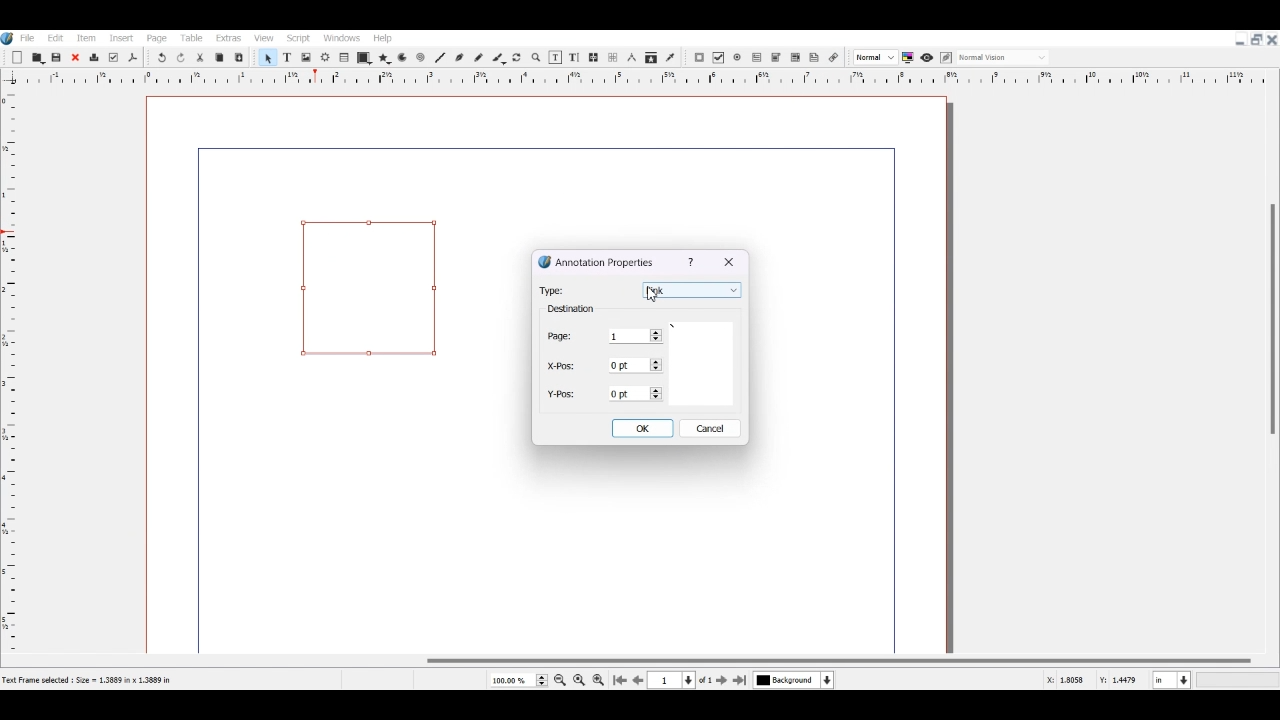  What do you see at coordinates (306, 57) in the screenshot?
I see `Image Frame` at bounding box center [306, 57].